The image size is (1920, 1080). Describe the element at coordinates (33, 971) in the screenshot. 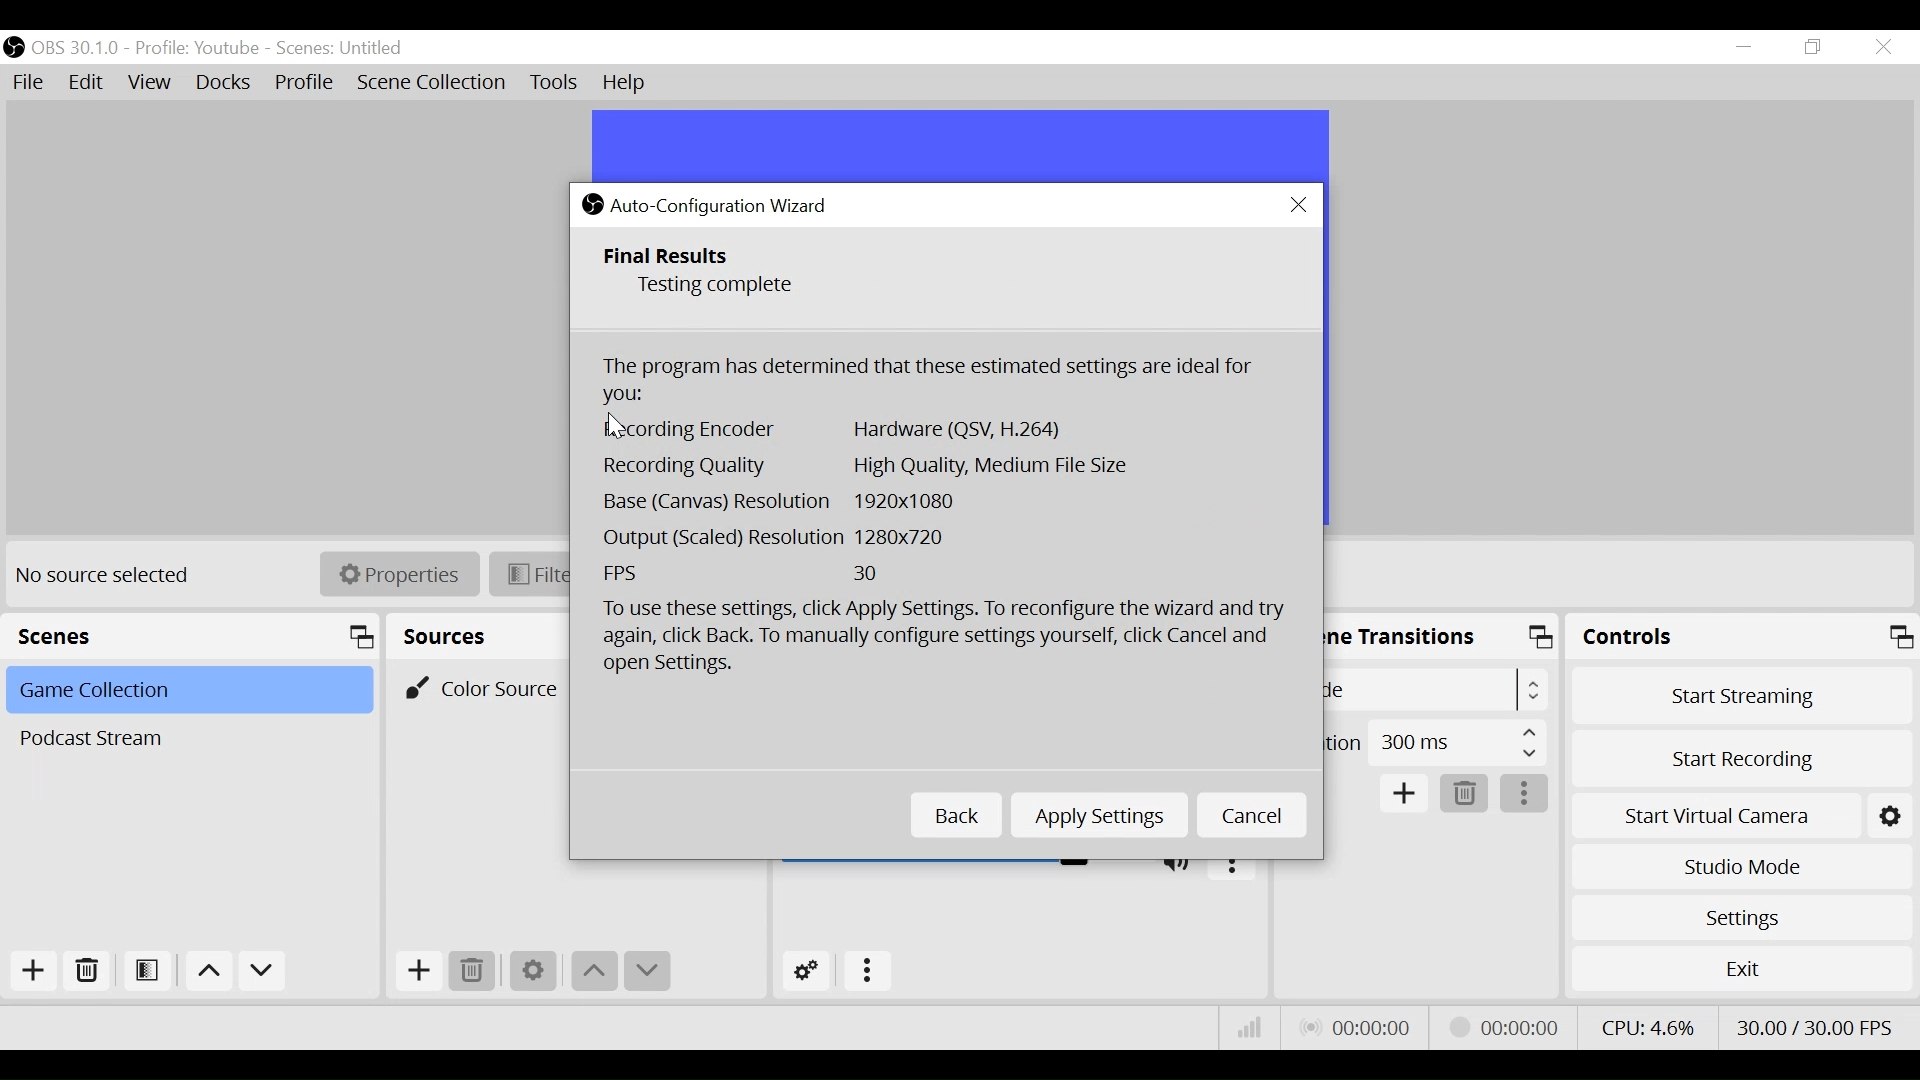

I see `Add` at that location.